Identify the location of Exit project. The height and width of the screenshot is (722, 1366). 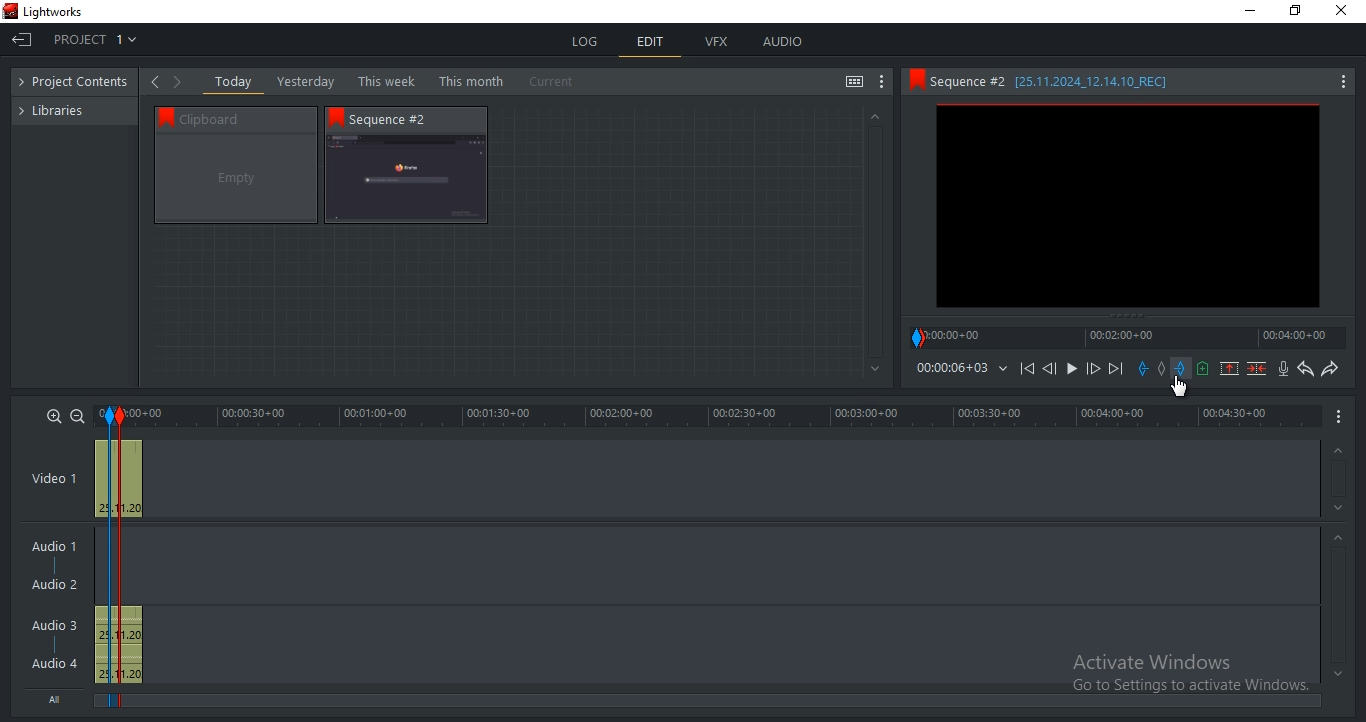
(22, 45).